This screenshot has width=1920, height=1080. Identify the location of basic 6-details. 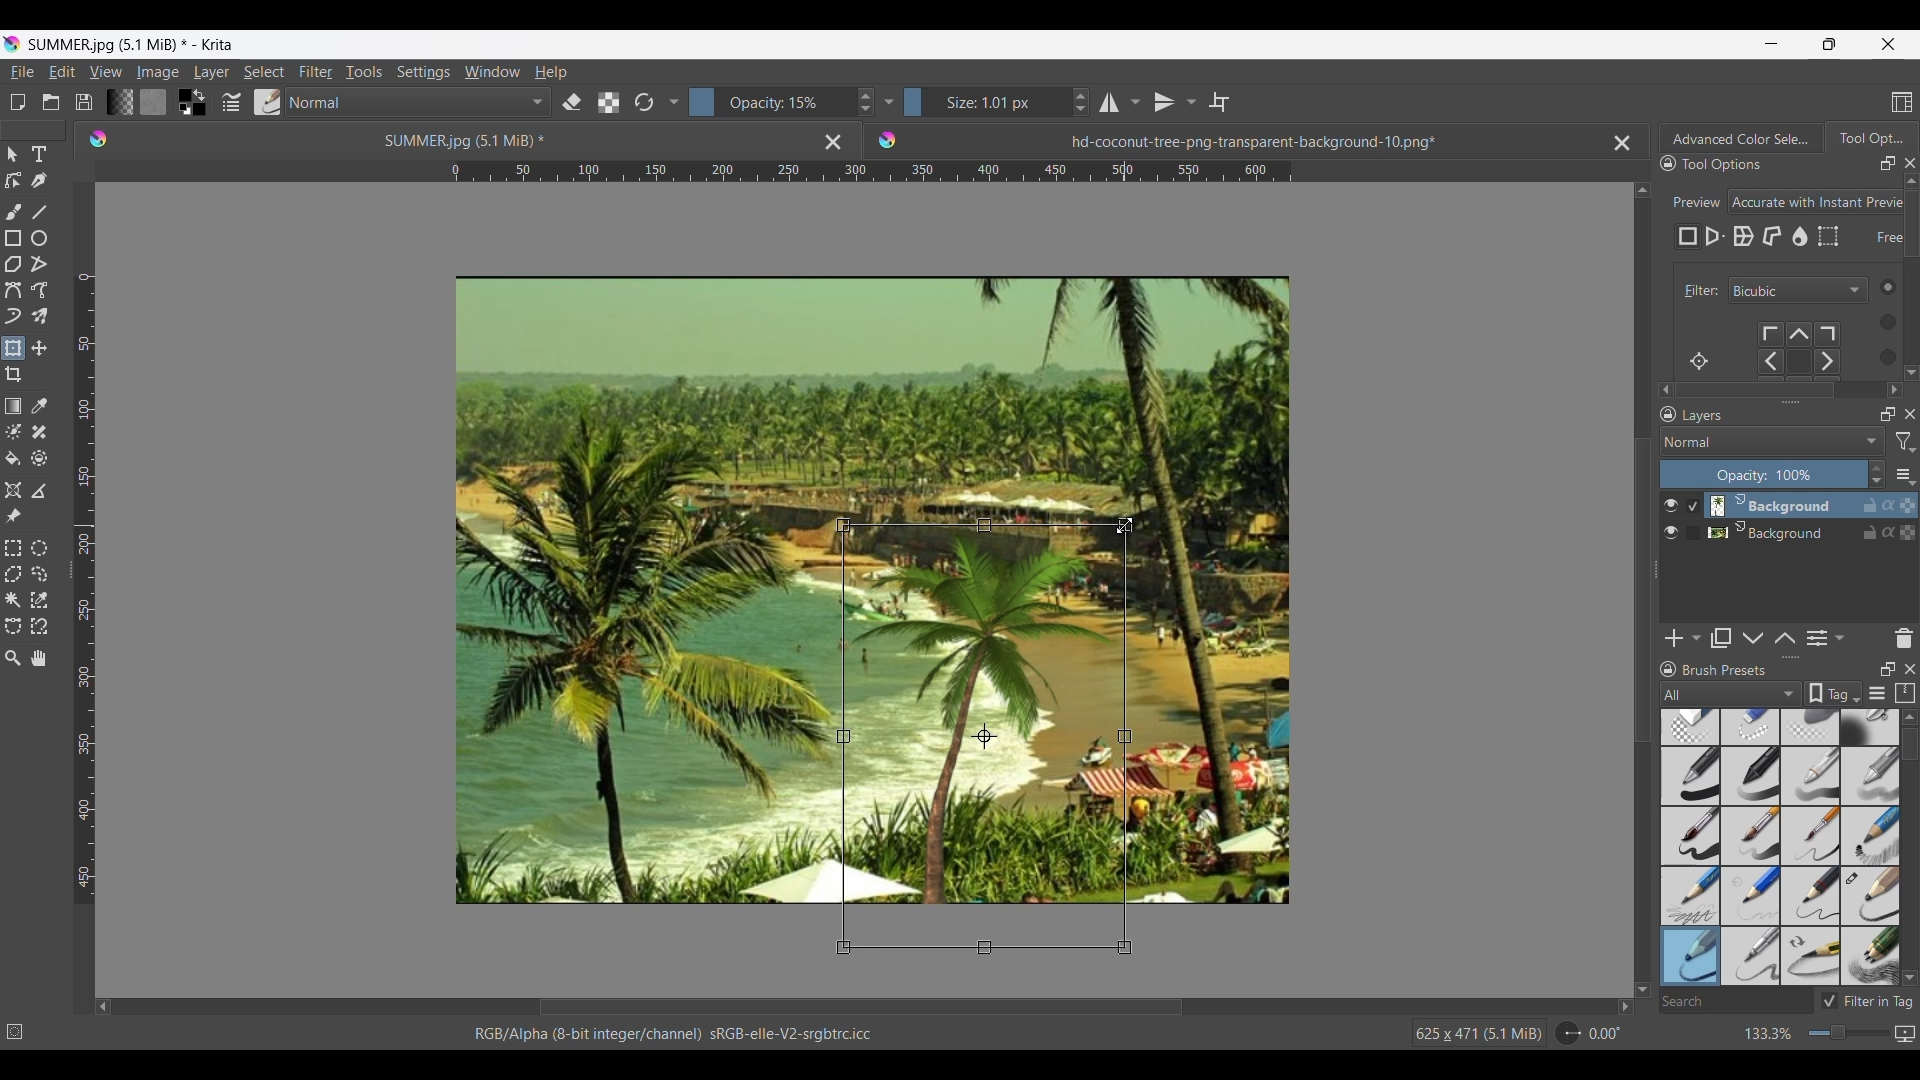
(1813, 836).